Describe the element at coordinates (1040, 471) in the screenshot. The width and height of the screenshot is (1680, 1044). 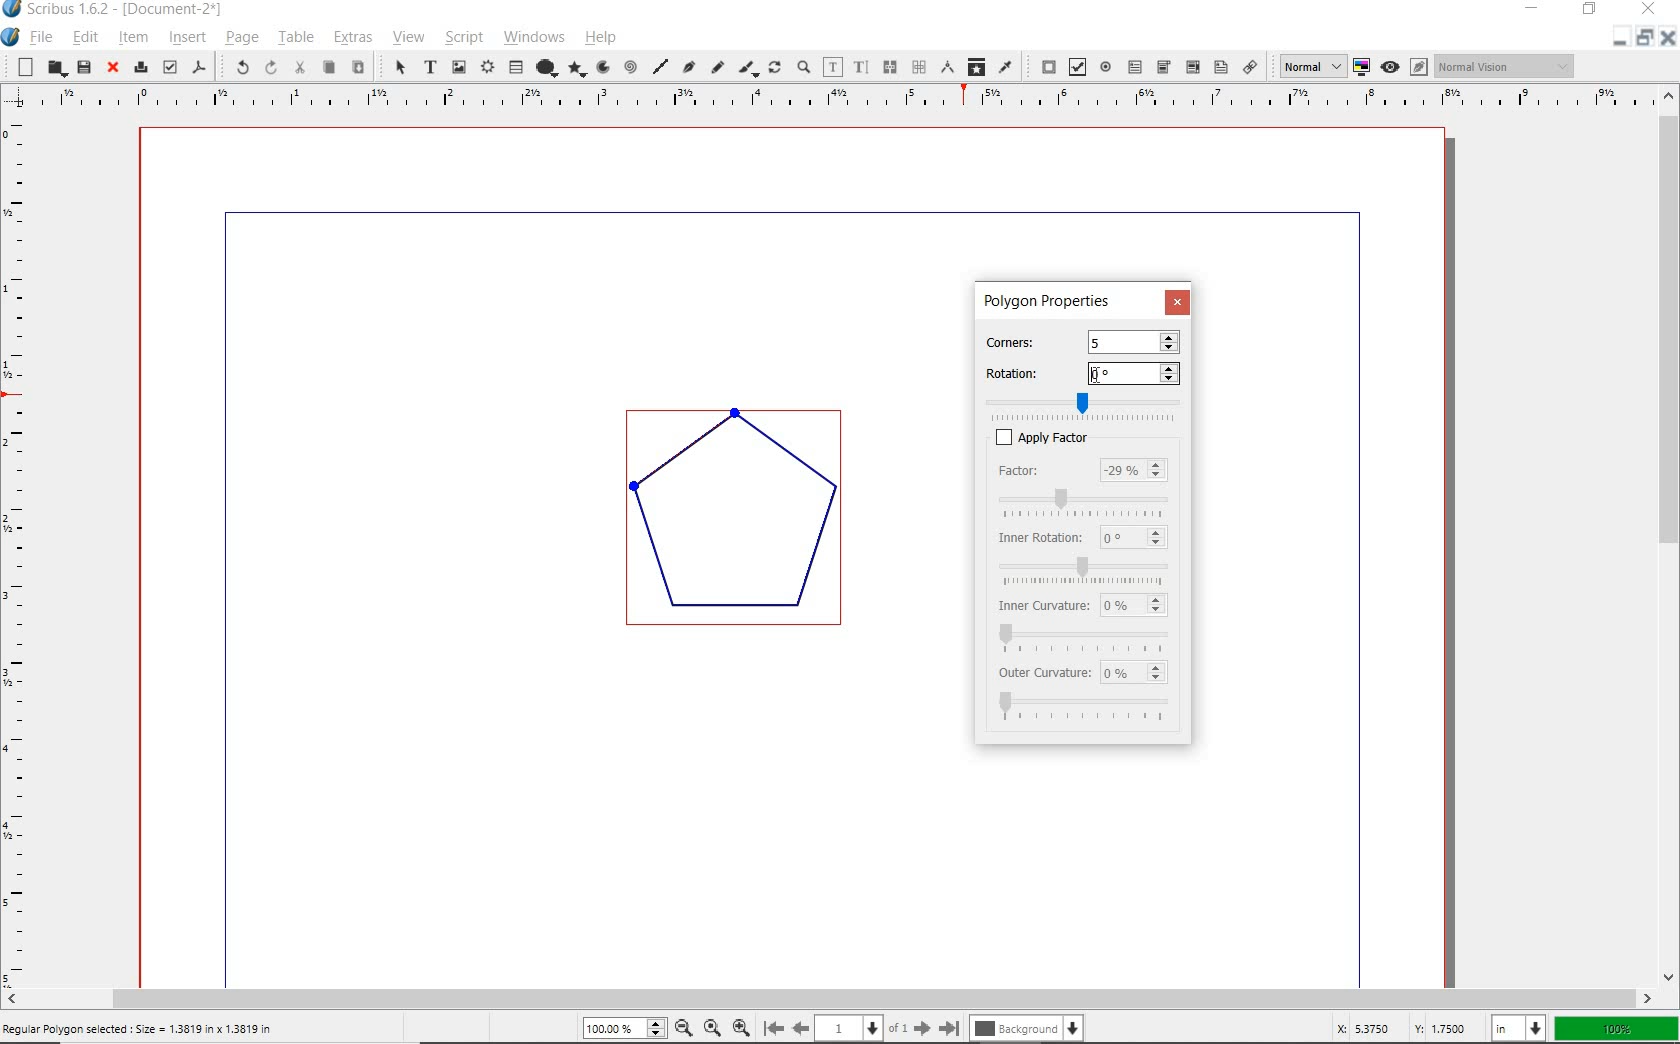
I see `FACTOR` at that location.